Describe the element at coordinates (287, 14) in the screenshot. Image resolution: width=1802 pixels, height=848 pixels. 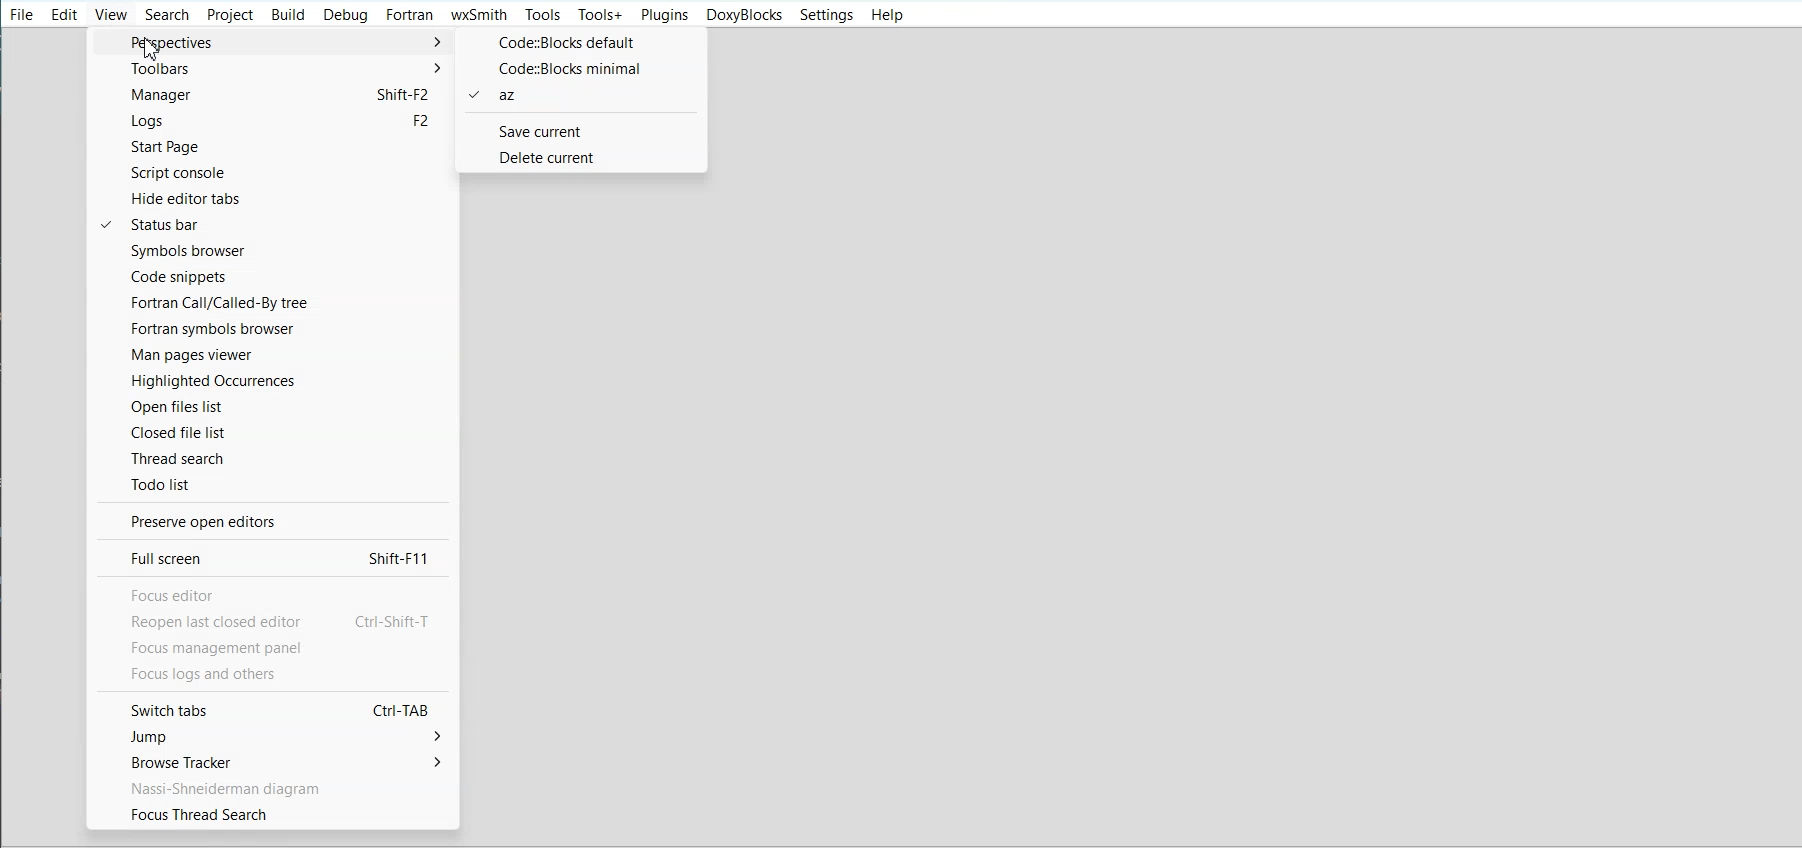
I see `Build` at that location.